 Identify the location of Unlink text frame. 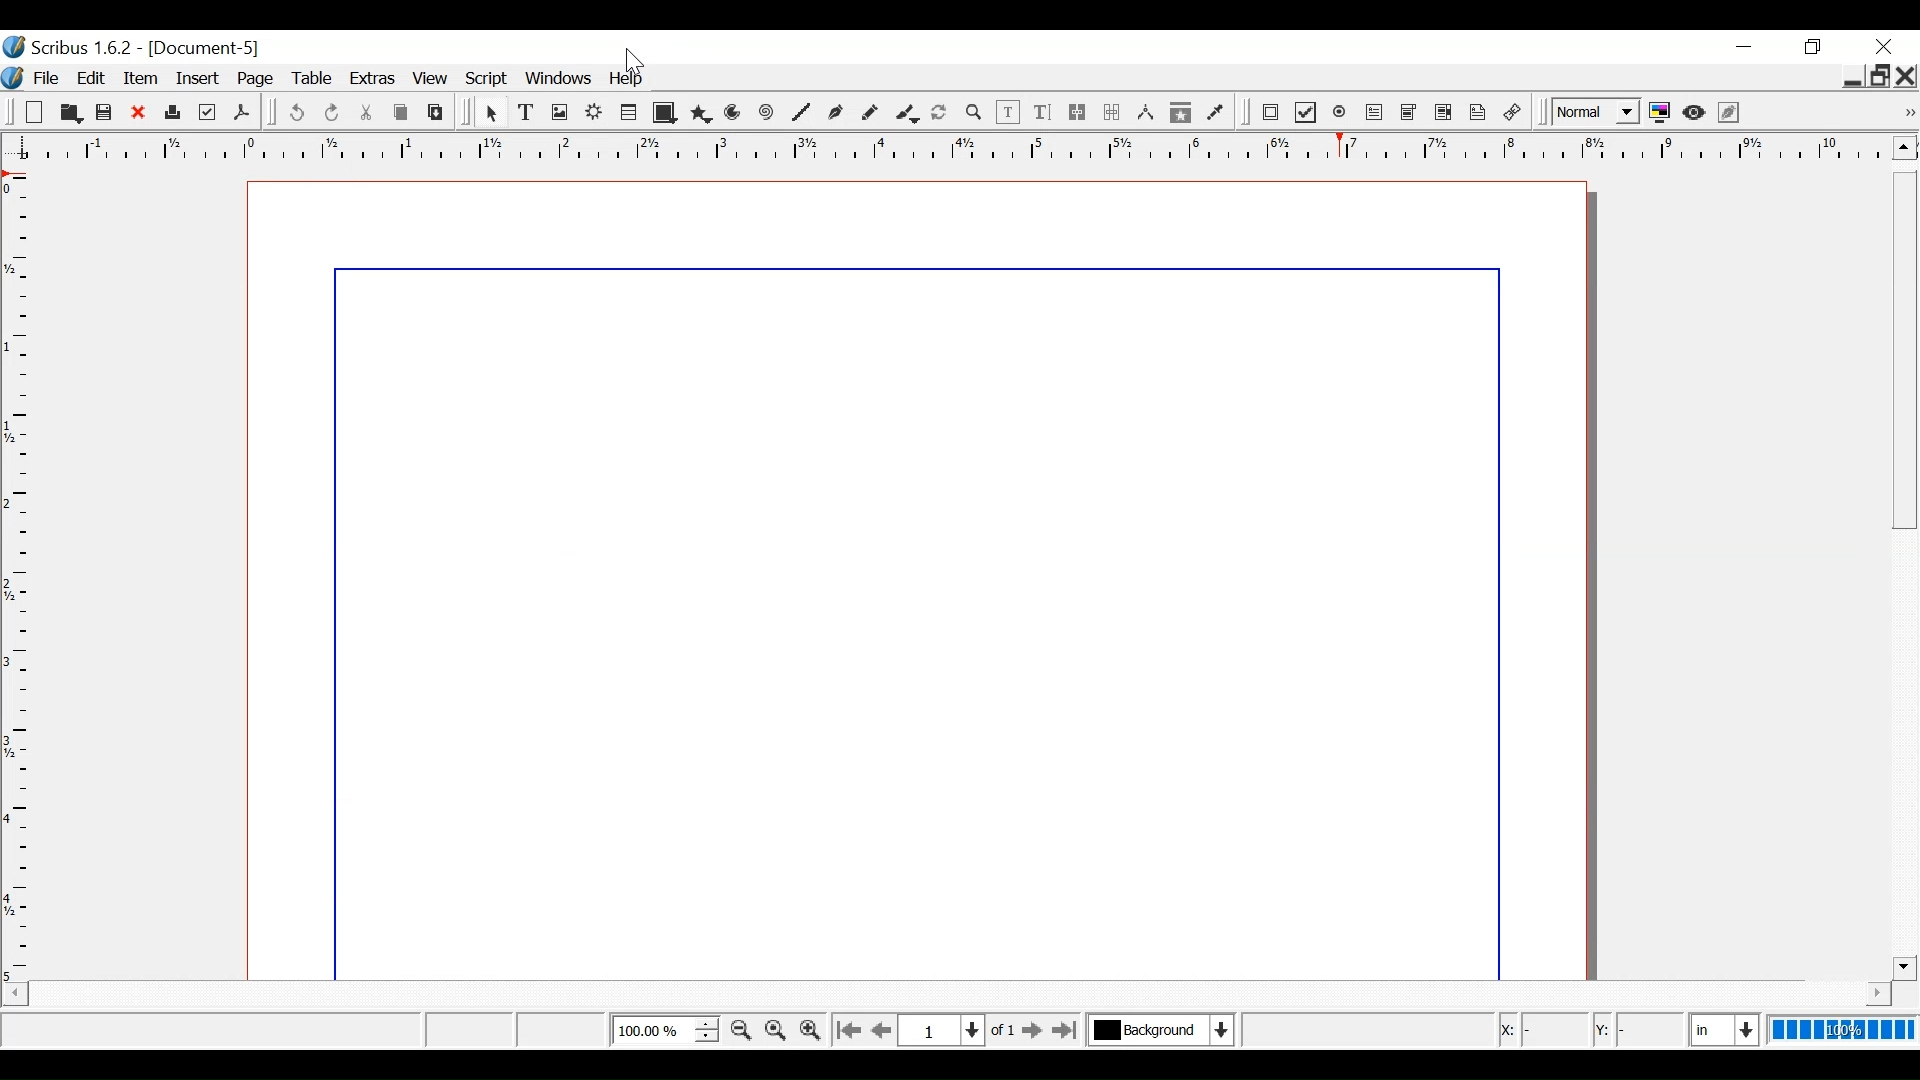
(1112, 113).